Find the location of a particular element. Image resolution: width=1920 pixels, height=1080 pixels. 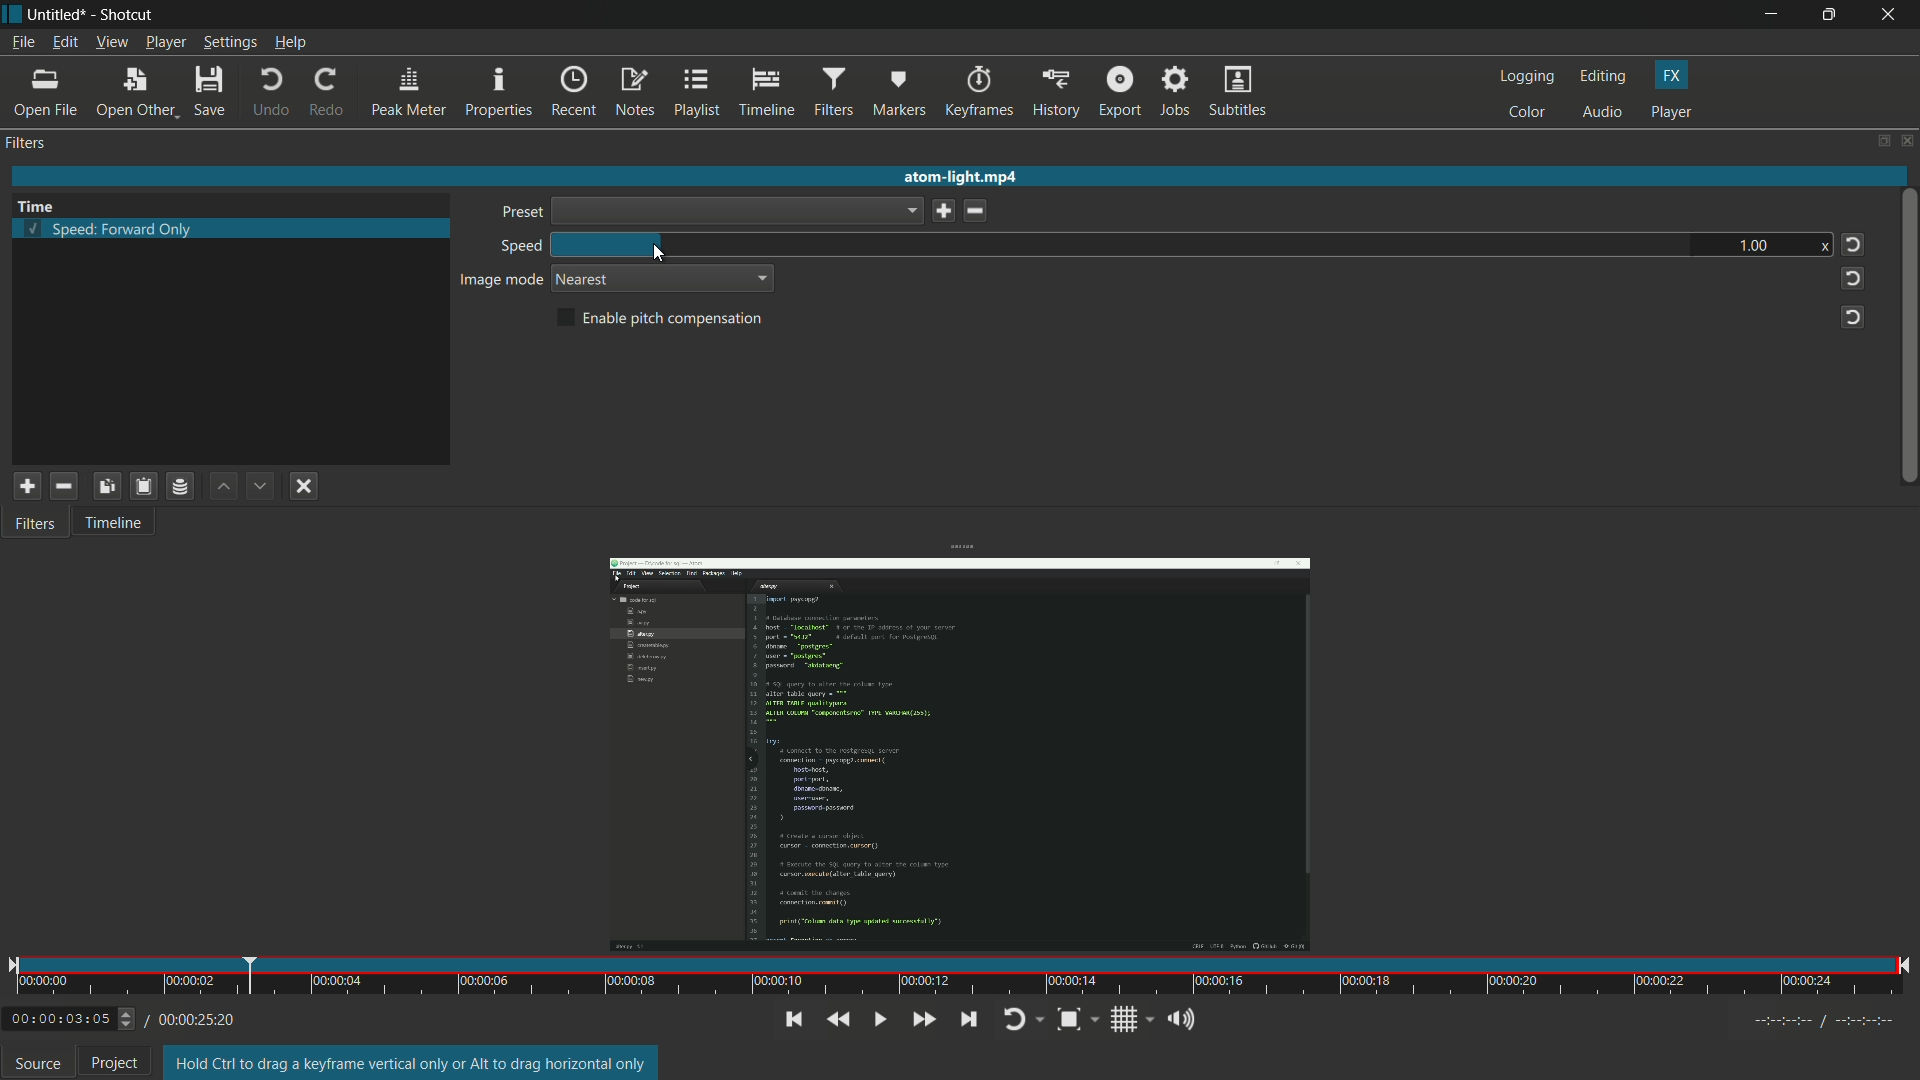

add a filter is located at coordinates (25, 487).